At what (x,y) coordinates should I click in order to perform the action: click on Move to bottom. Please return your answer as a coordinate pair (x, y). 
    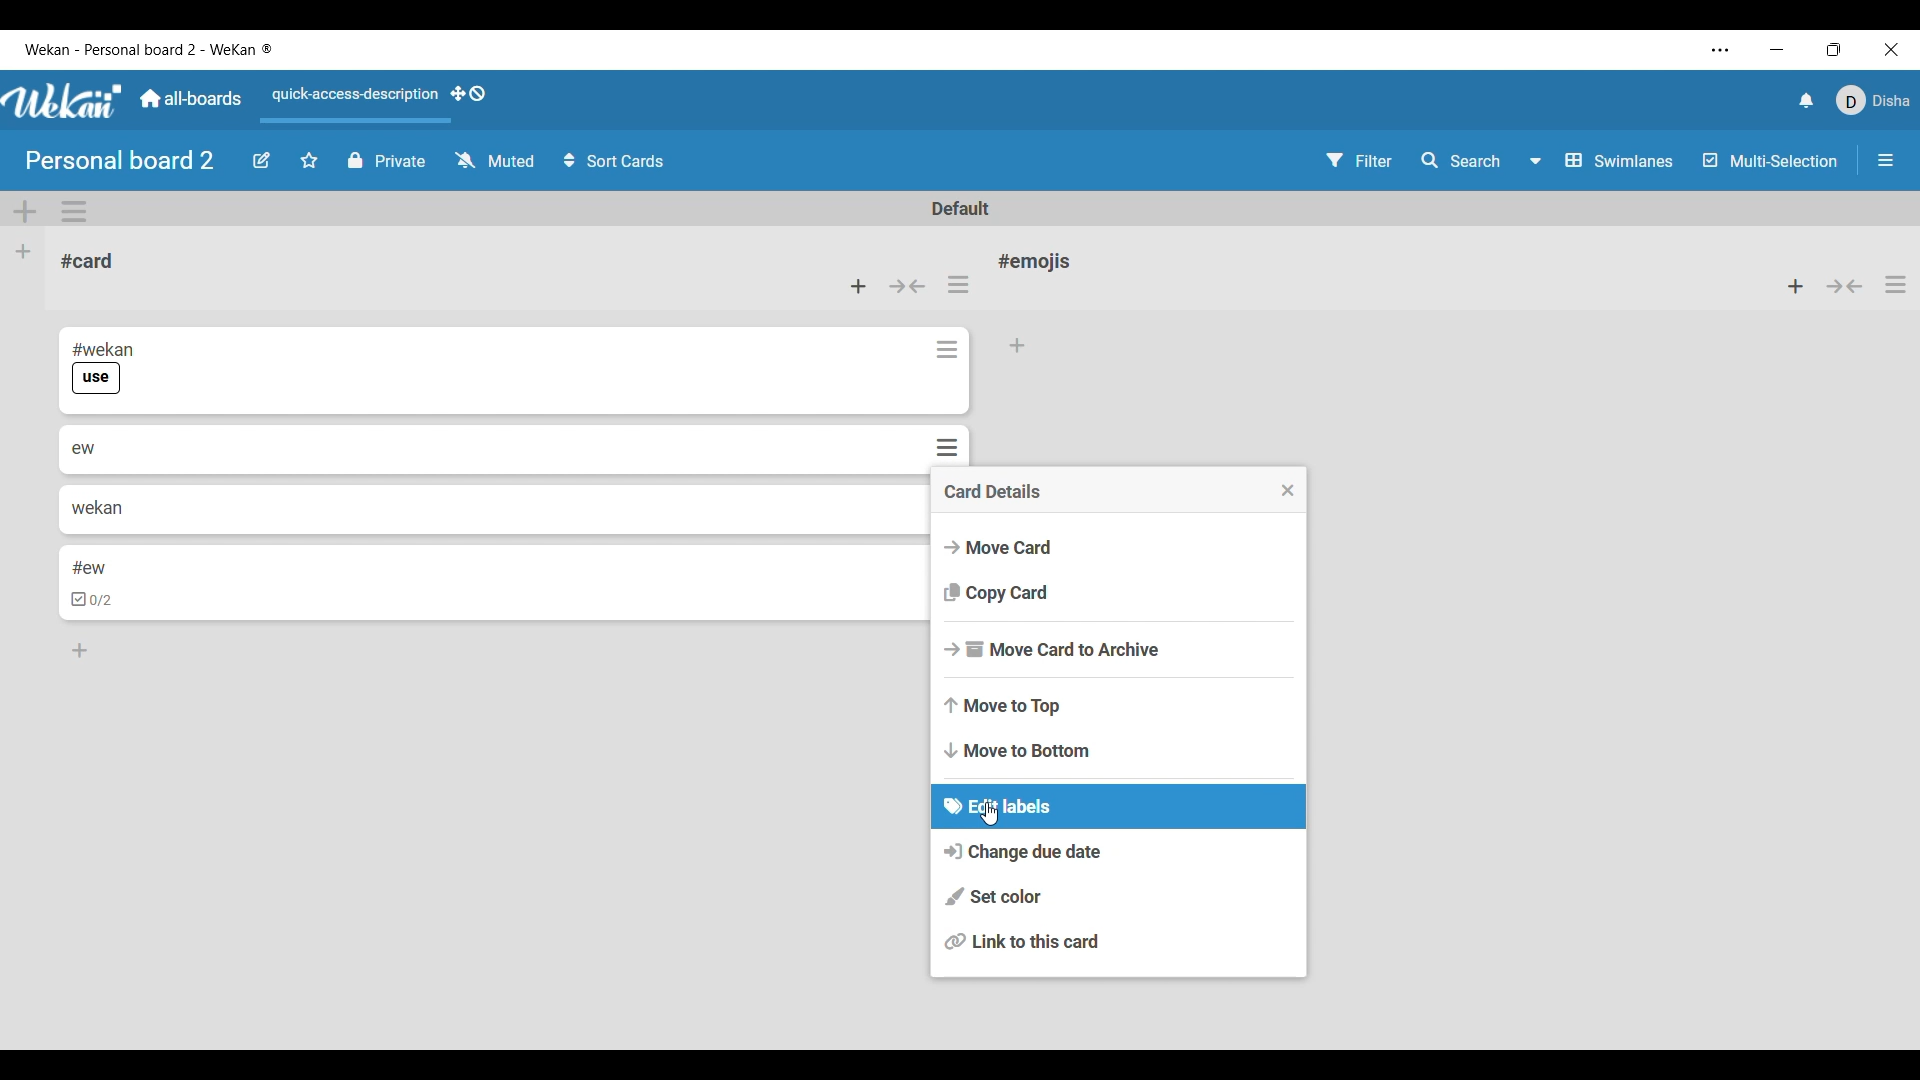
    Looking at the image, I should click on (1120, 753).